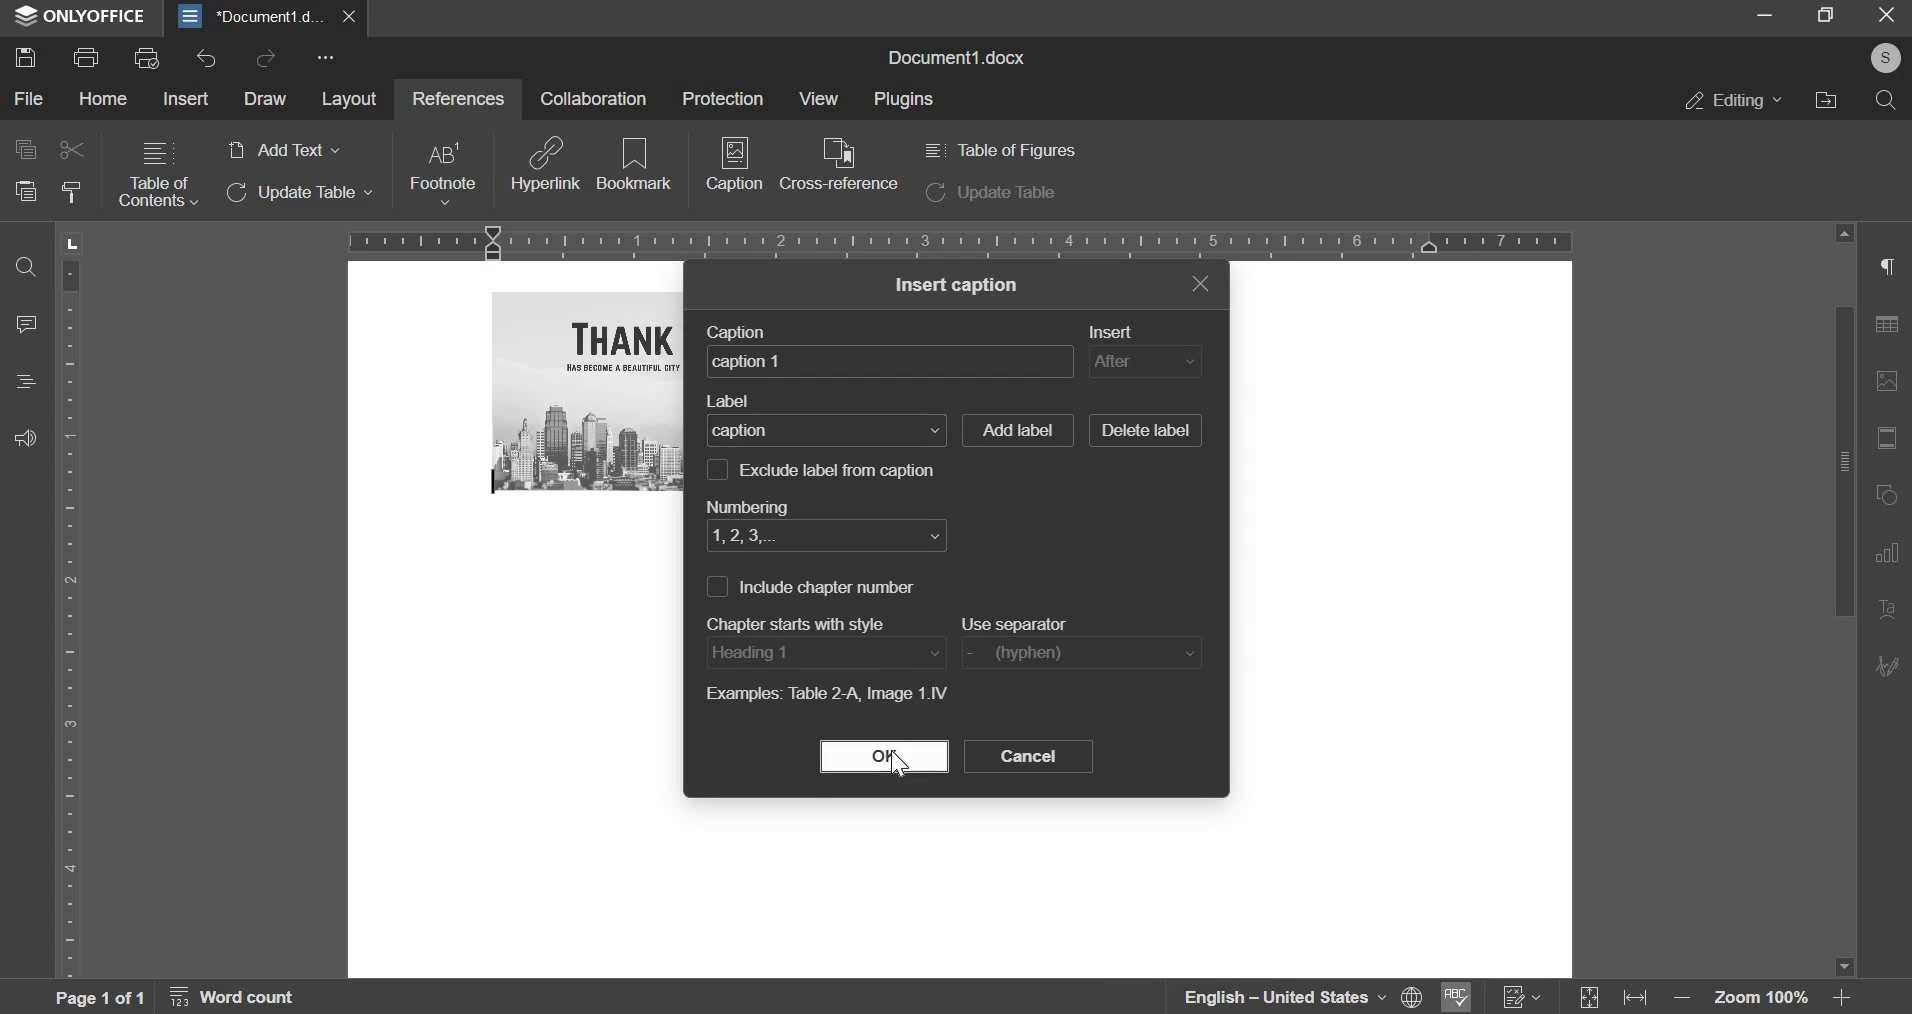 Image resolution: width=1912 pixels, height=1014 pixels. I want to click on fullscreen, so click(1825, 15).